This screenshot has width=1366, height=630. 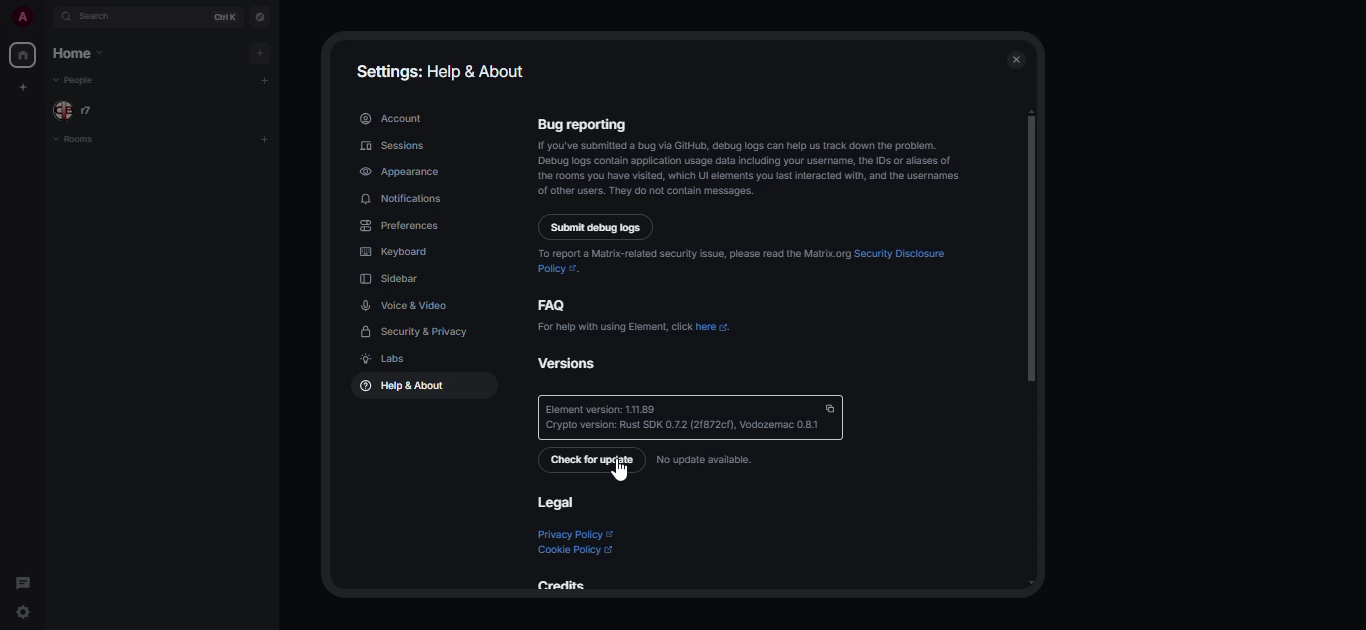 What do you see at coordinates (392, 278) in the screenshot?
I see `sidebar` at bounding box center [392, 278].